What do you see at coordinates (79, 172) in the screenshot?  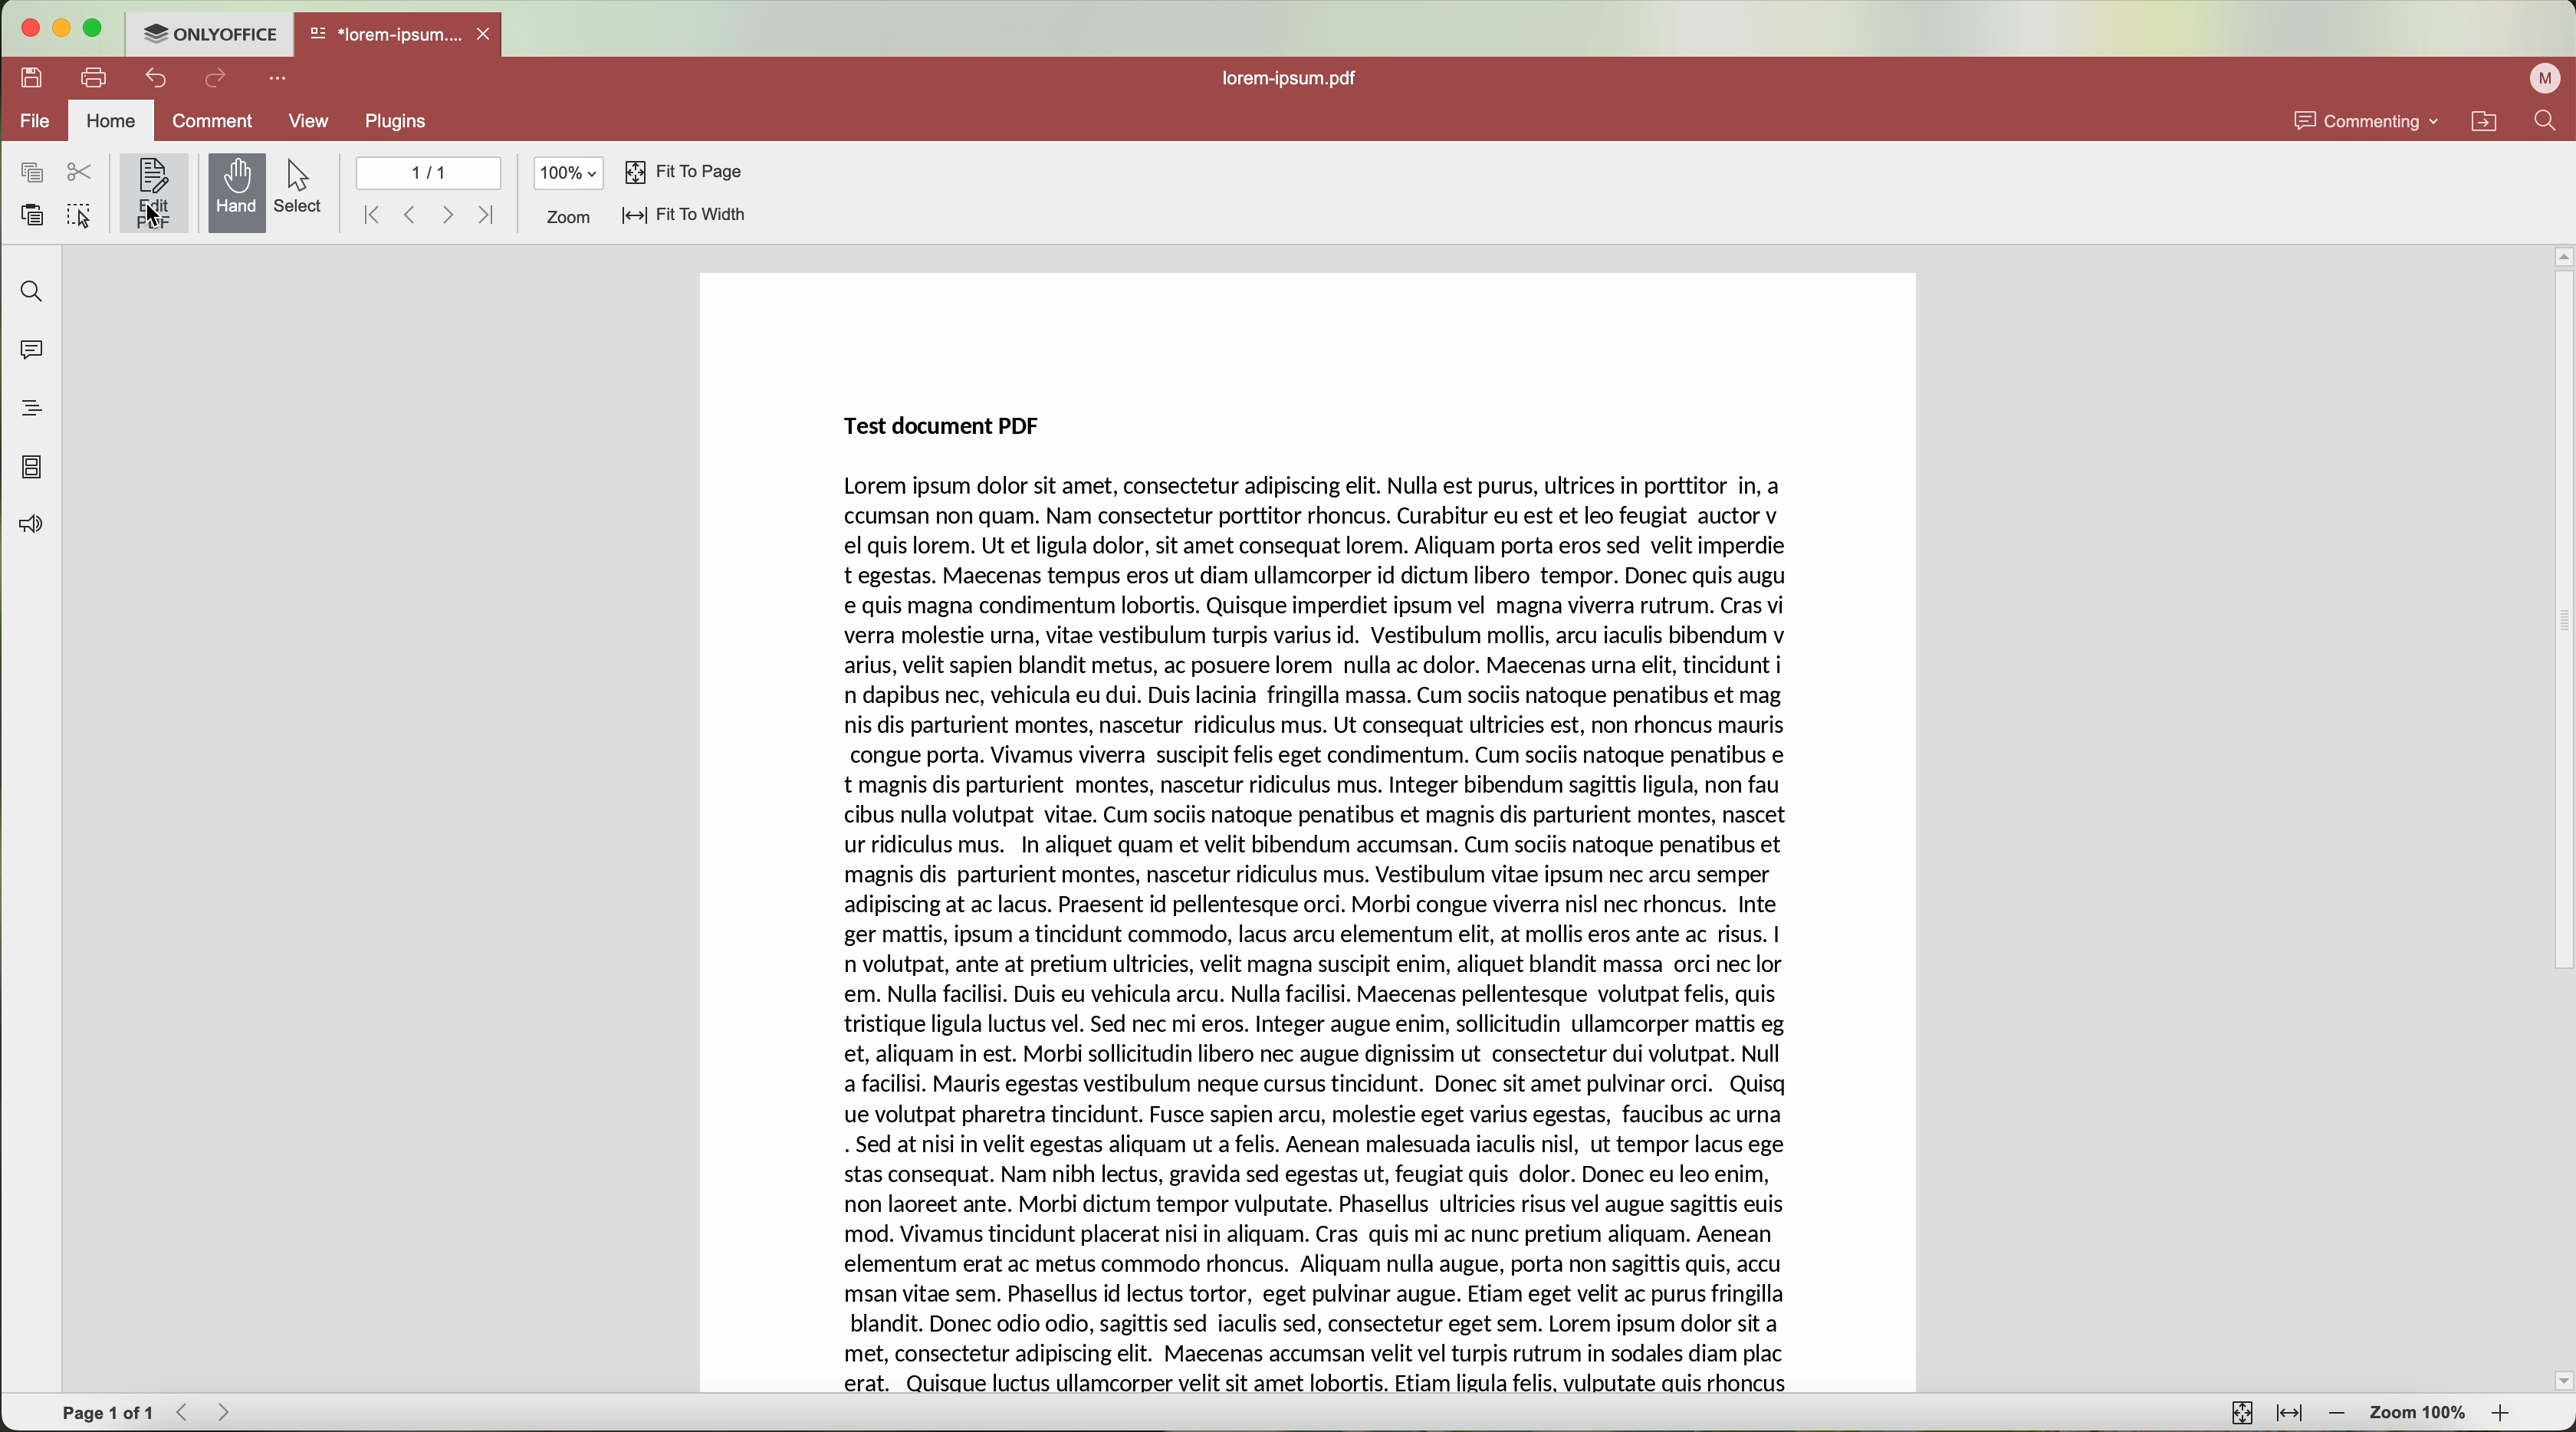 I see `cut` at bounding box center [79, 172].